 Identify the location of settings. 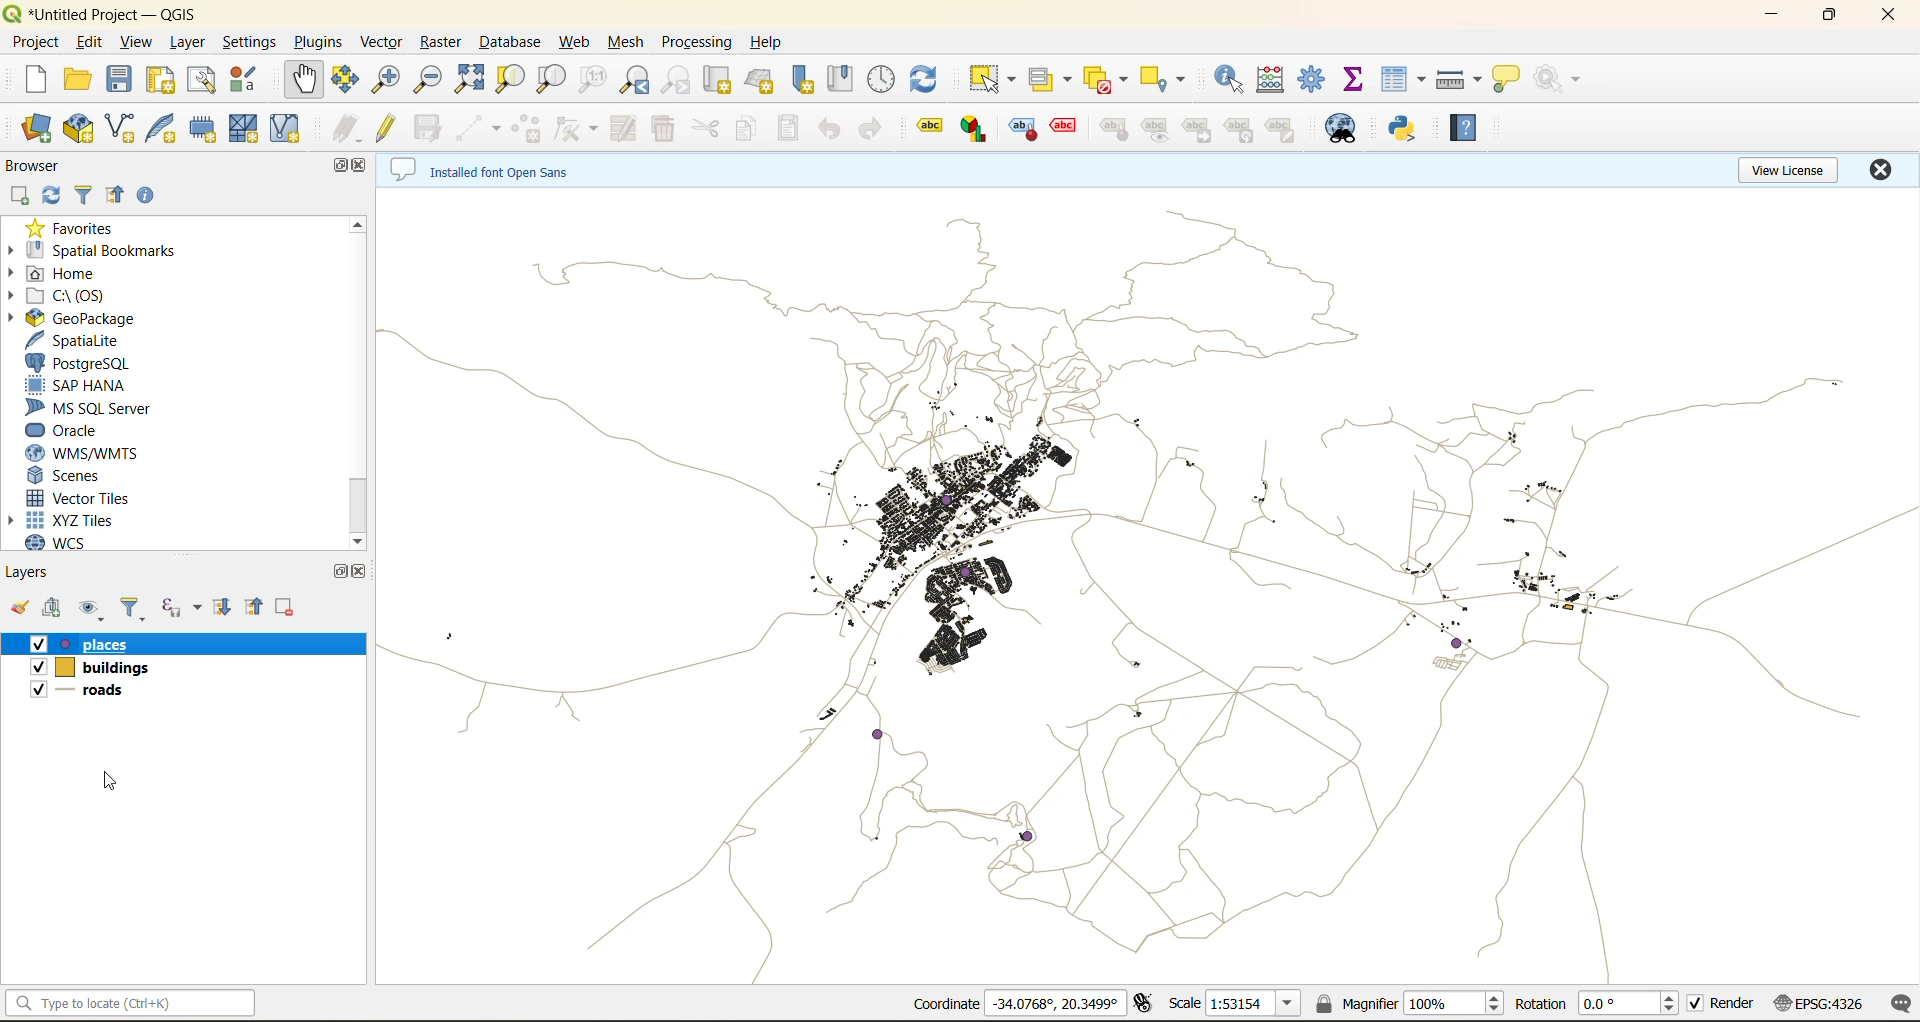
(249, 45).